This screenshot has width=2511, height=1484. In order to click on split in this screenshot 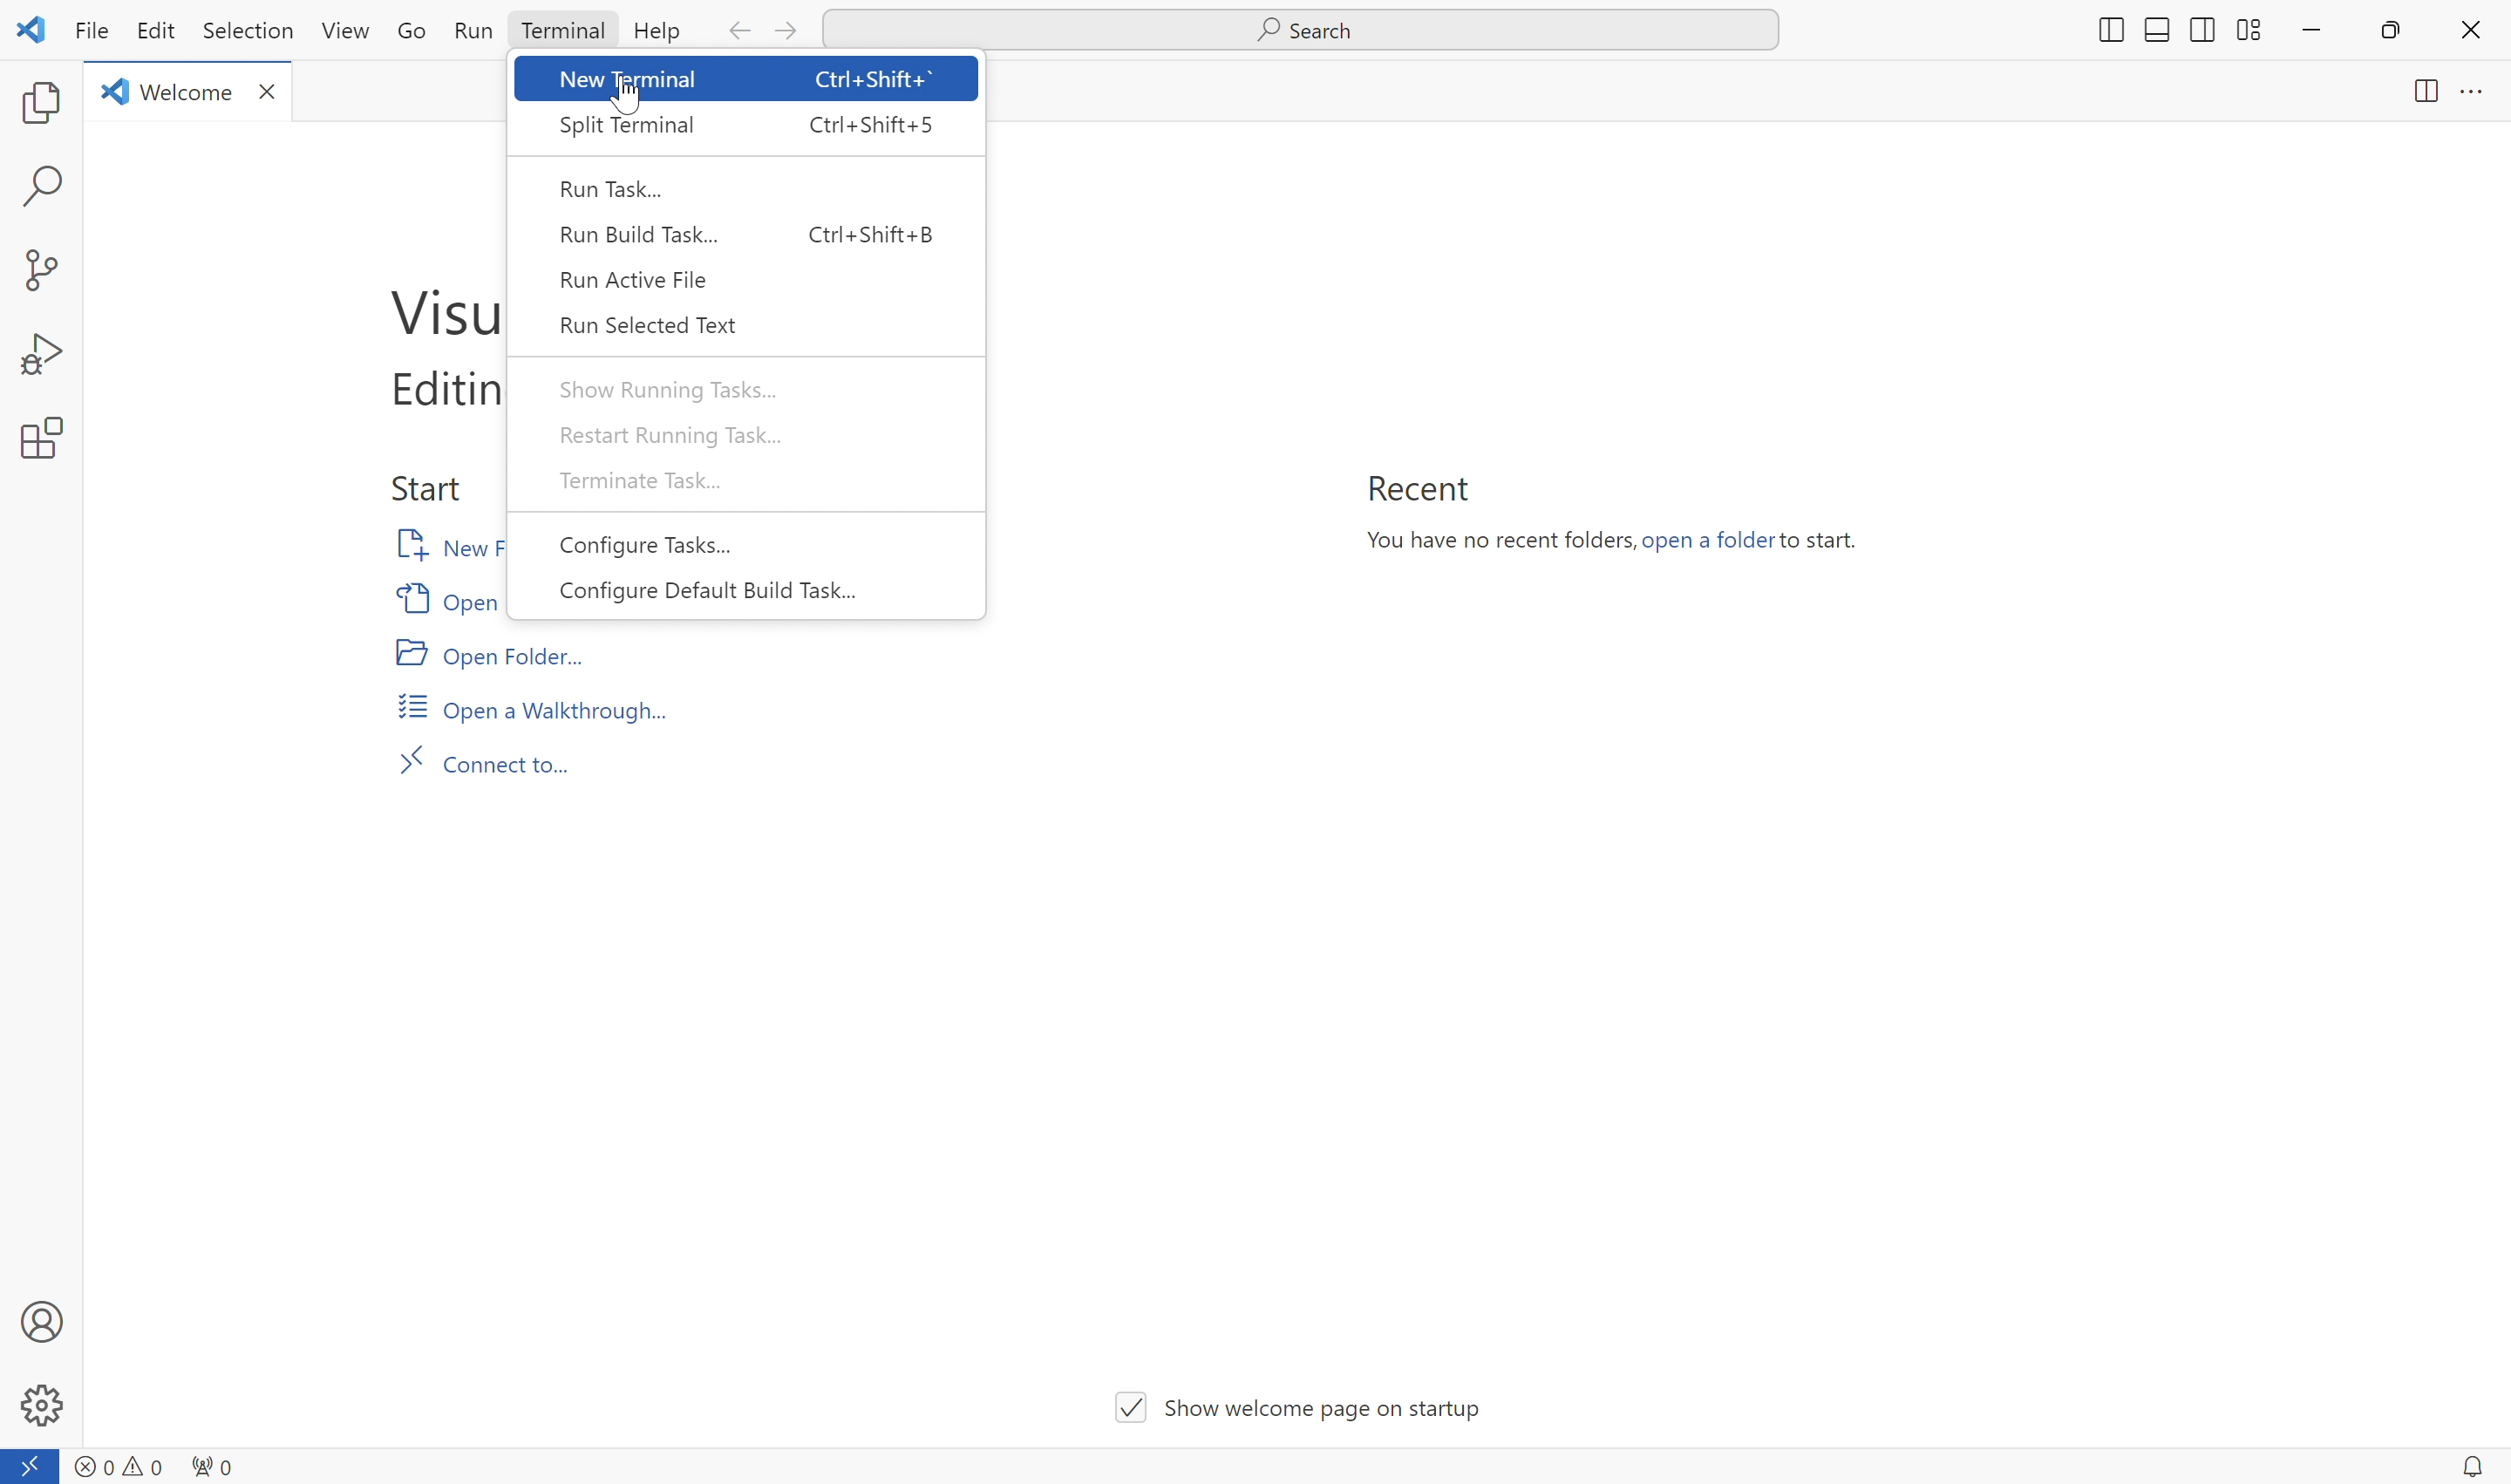, I will do `click(2418, 95)`.